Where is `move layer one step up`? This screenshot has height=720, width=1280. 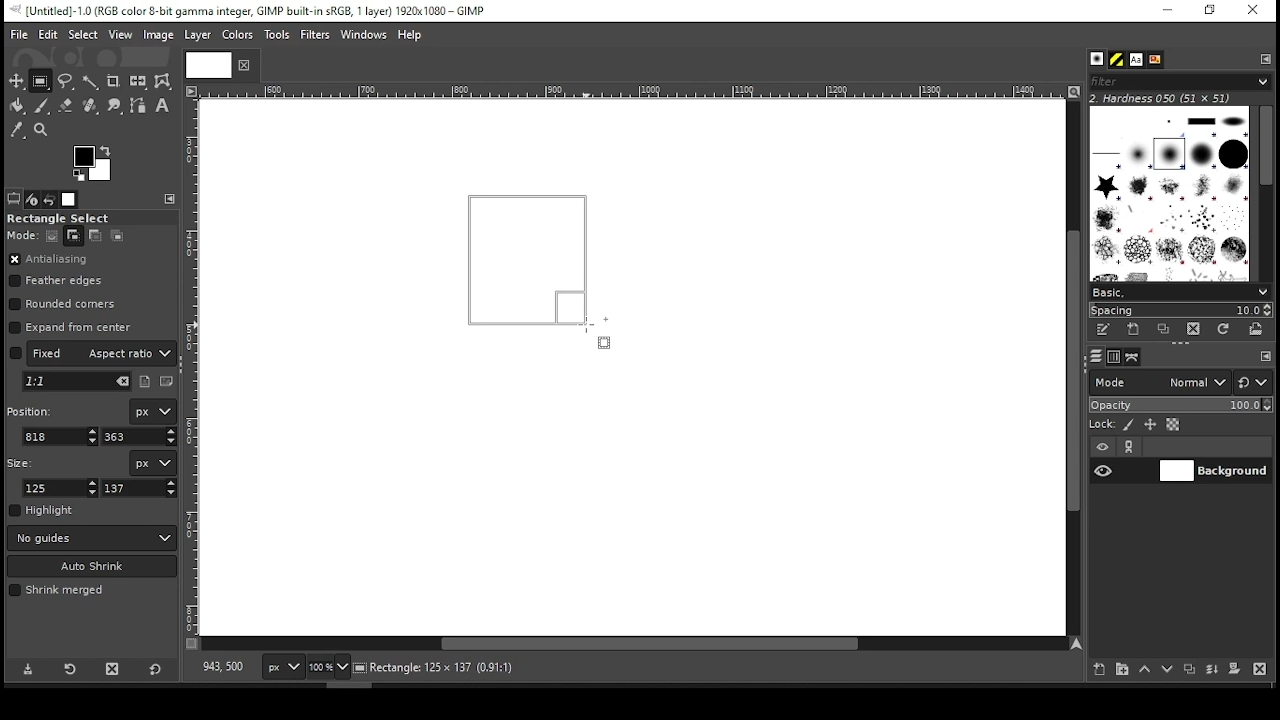 move layer one step up is located at coordinates (1145, 671).